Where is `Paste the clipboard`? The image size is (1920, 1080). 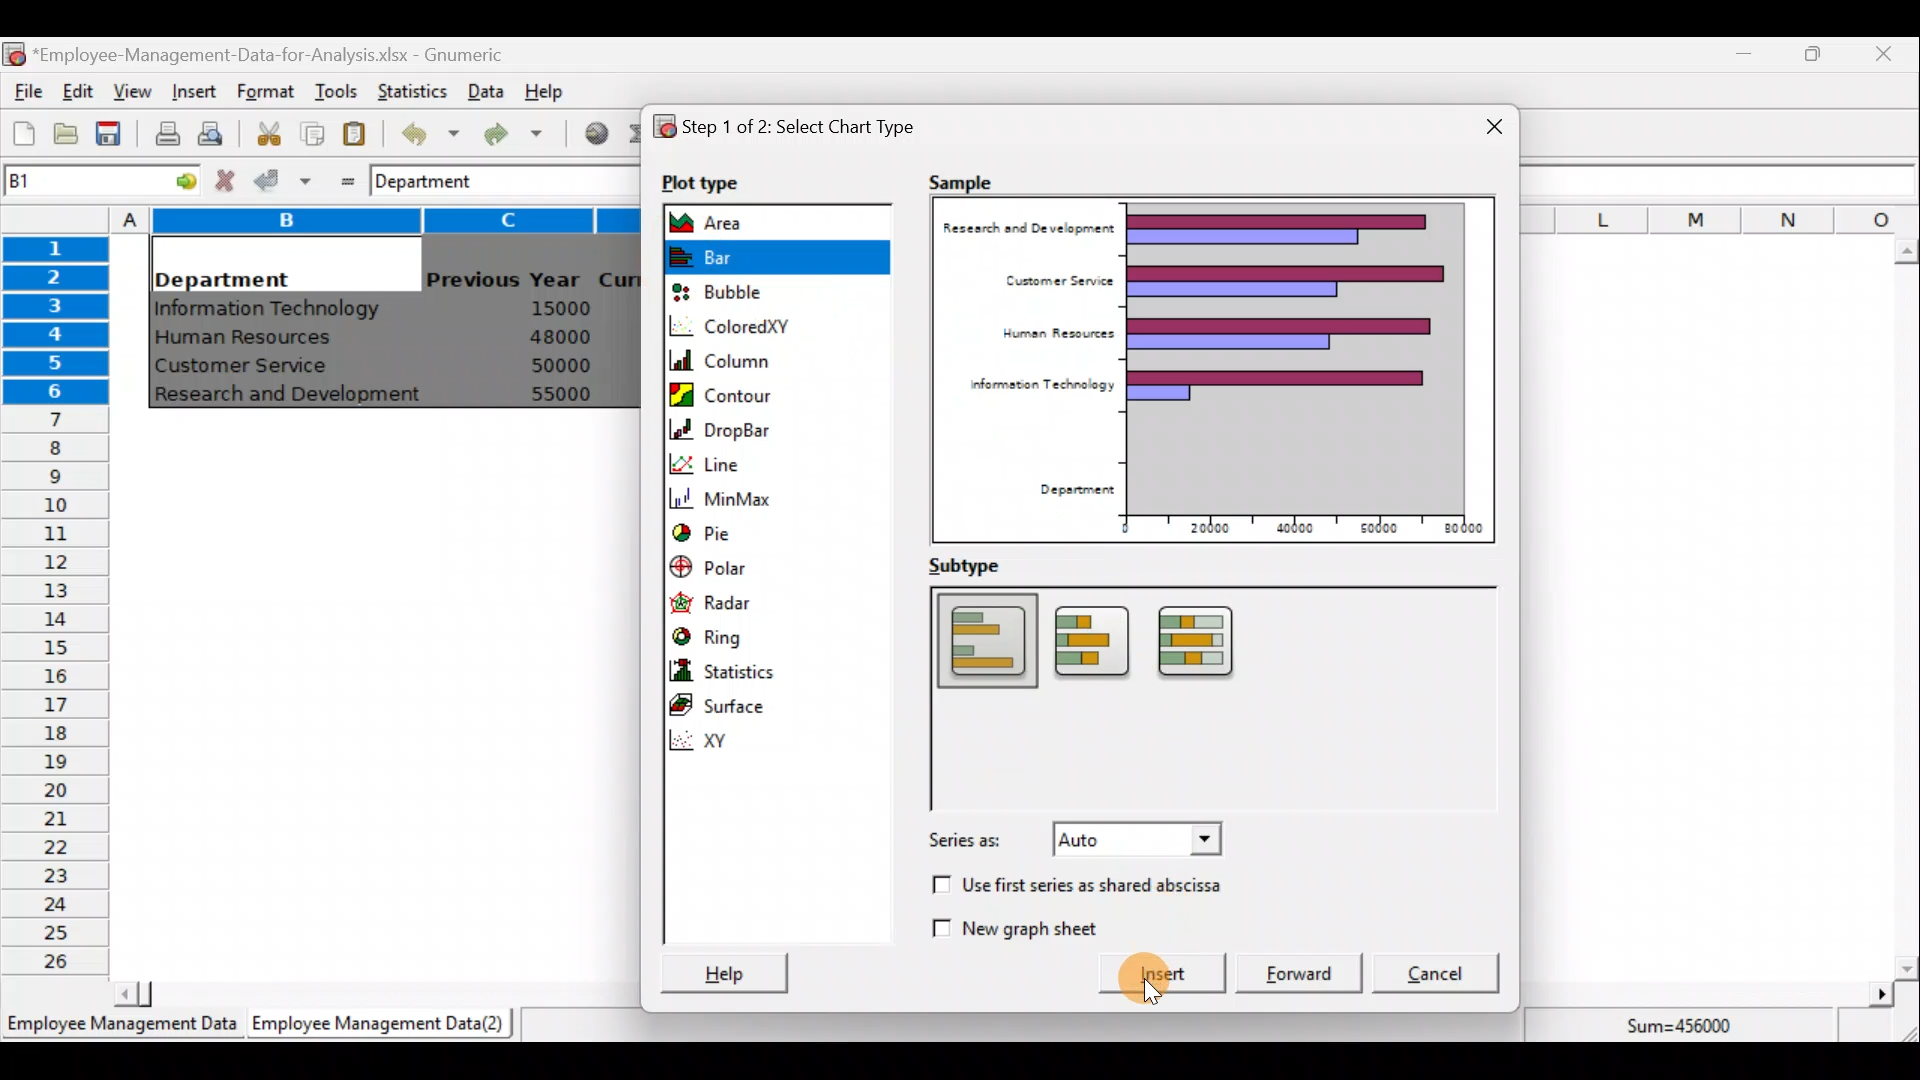
Paste the clipboard is located at coordinates (354, 133).